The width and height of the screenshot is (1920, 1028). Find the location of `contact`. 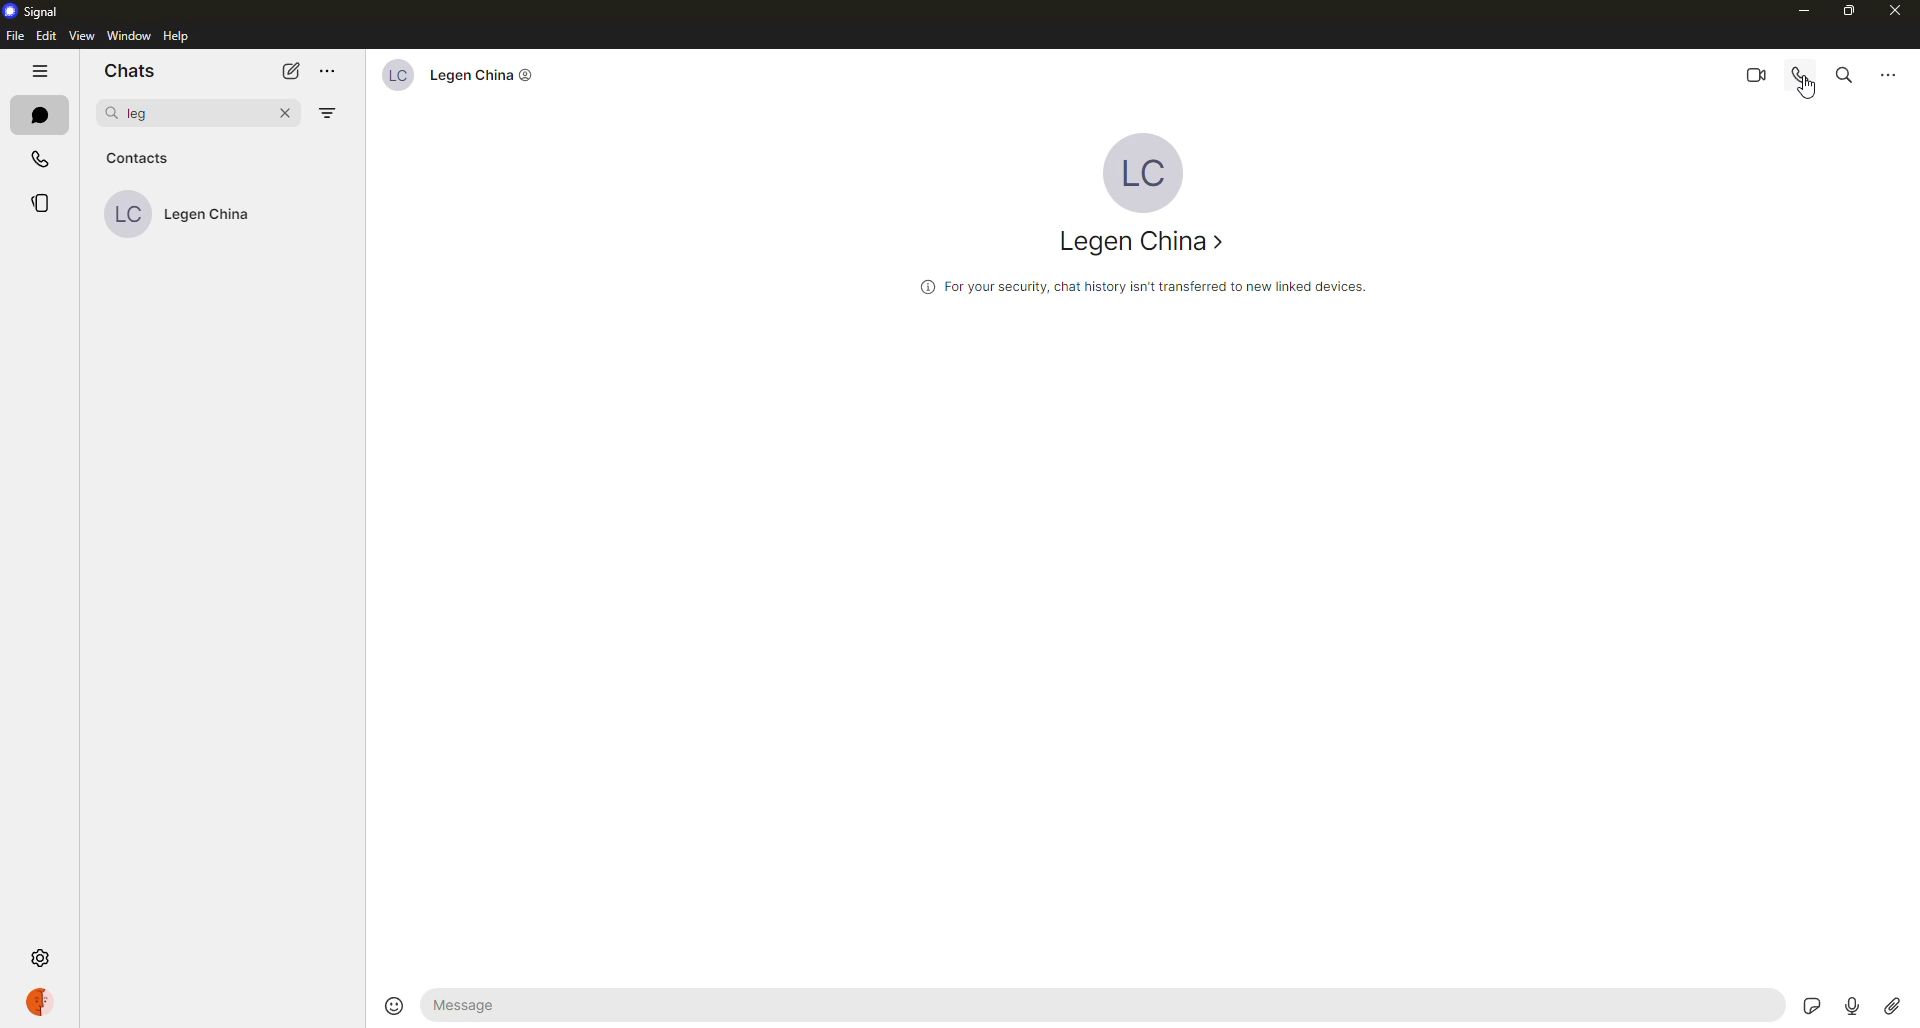

contact is located at coordinates (462, 74).